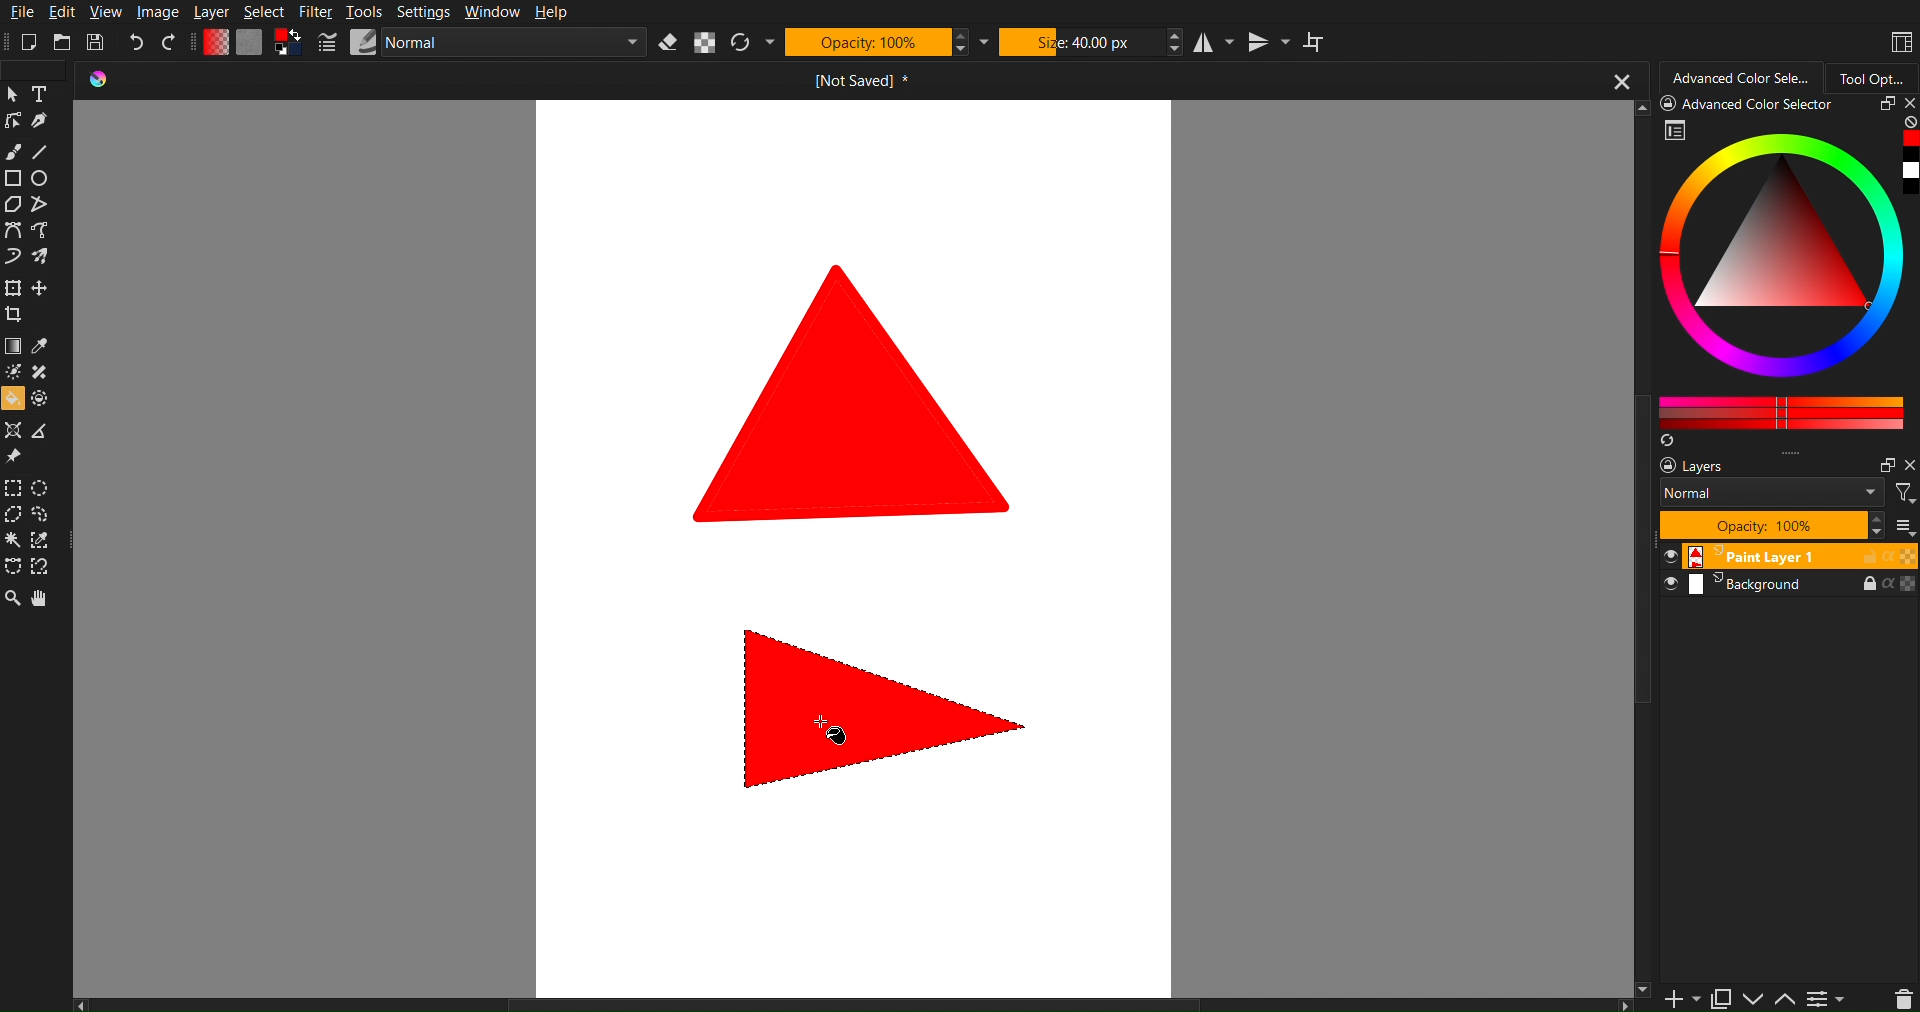 The height and width of the screenshot is (1012, 1920). What do you see at coordinates (1740, 76) in the screenshot?
I see `Advanced Color Selector` at bounding box center [1740, 76].